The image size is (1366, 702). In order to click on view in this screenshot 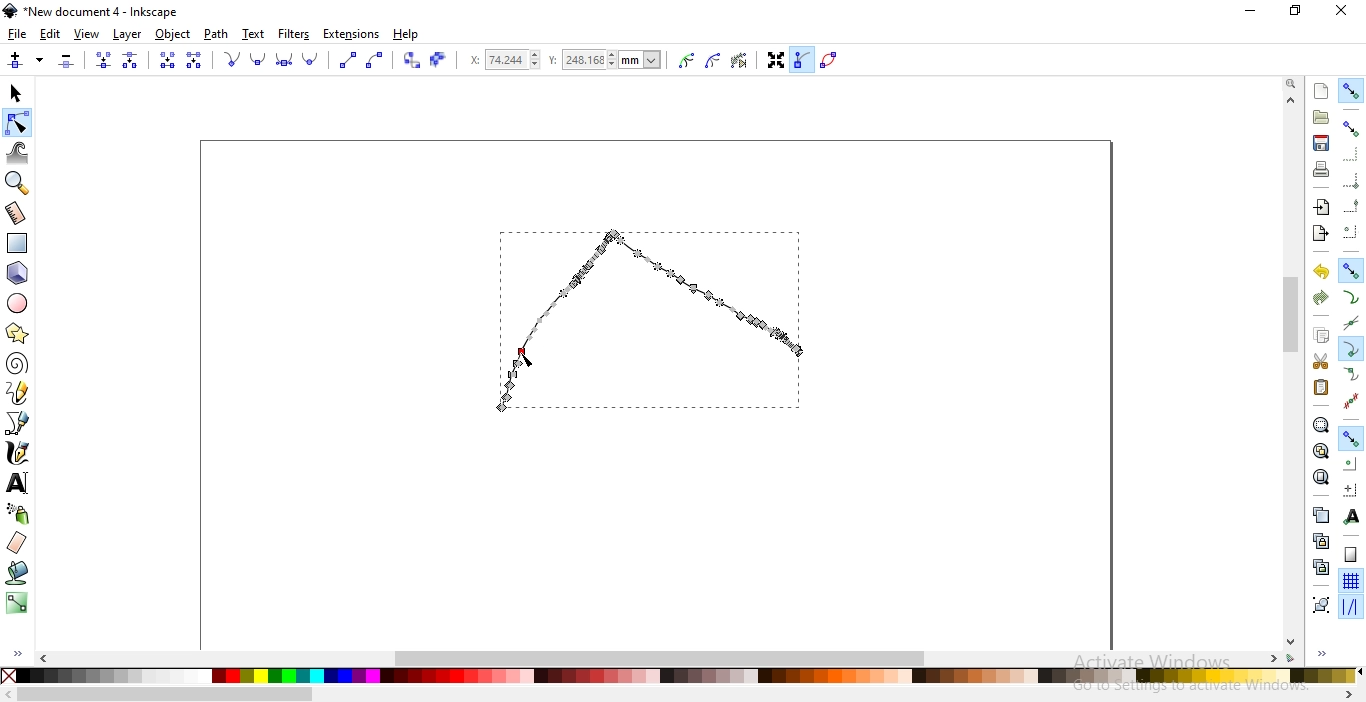, I will do `click(87, 35)`.